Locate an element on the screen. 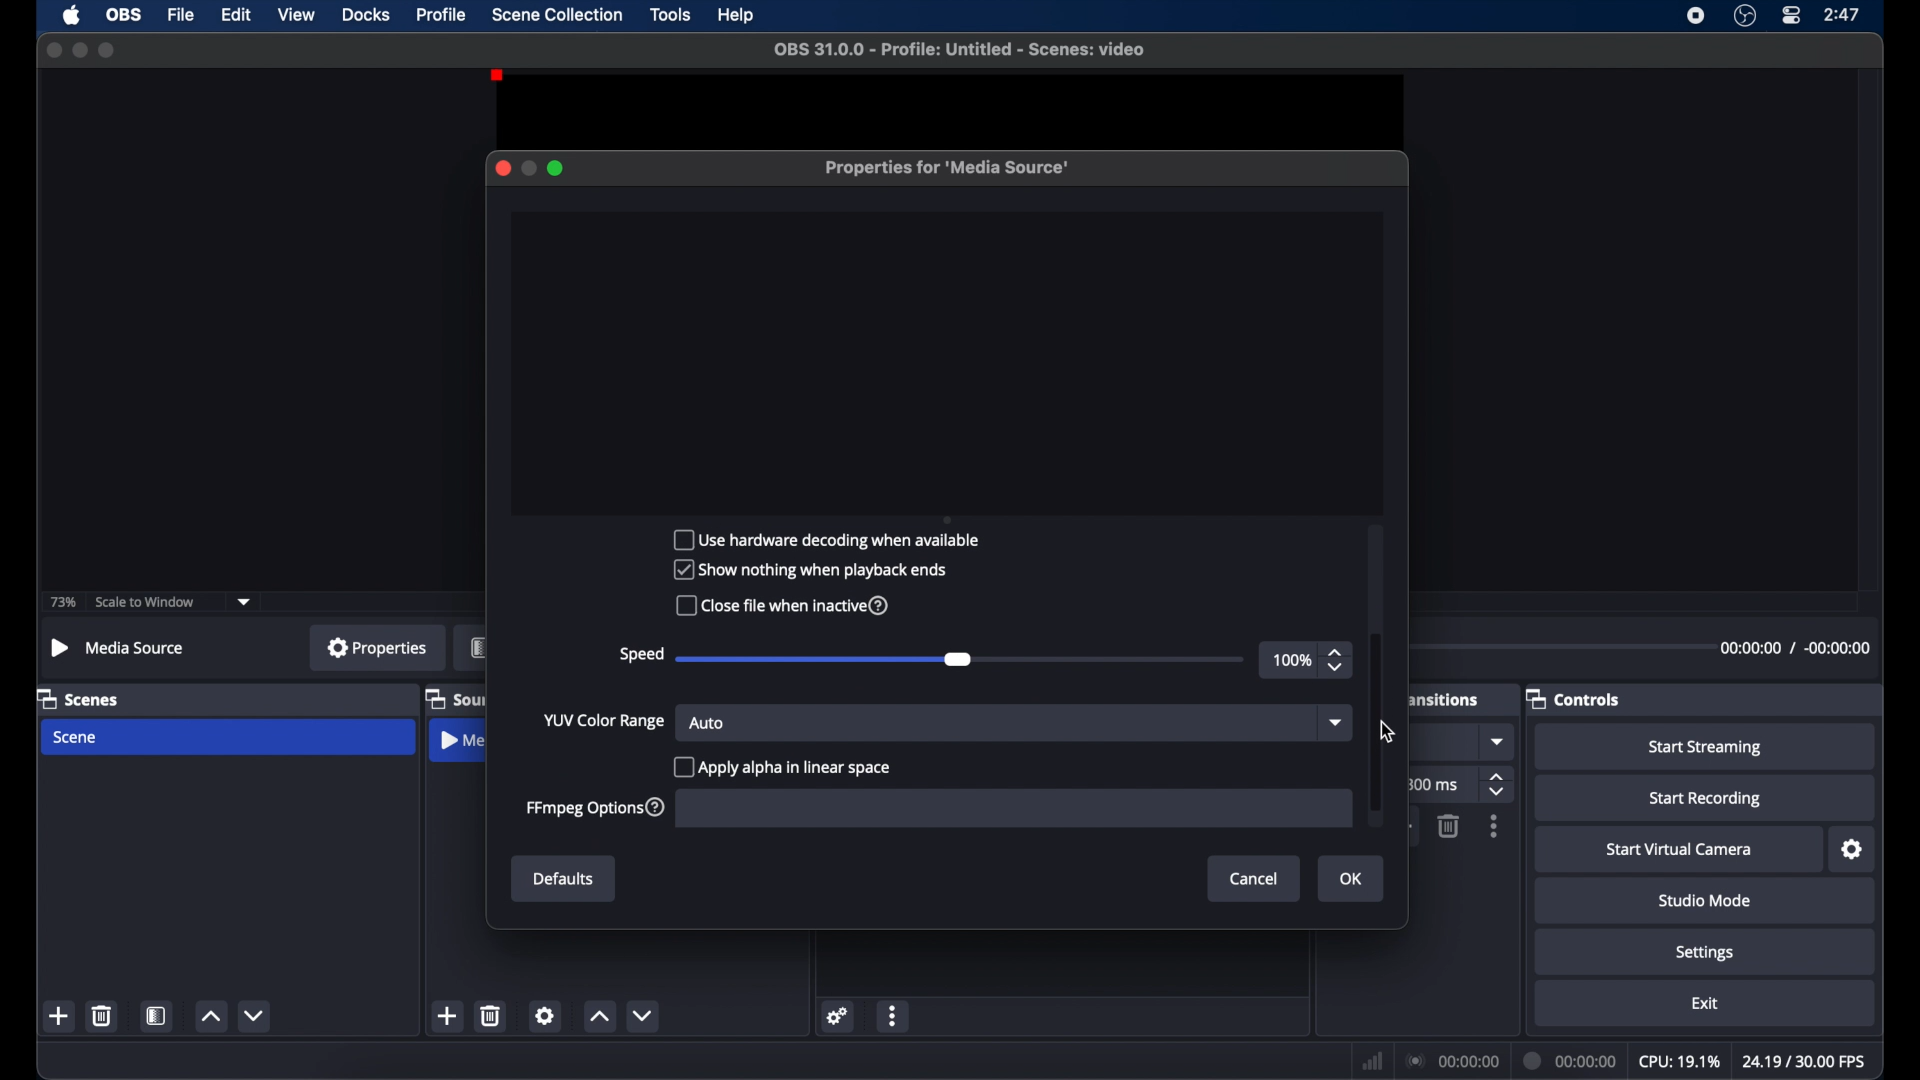 The width and height of the screenshot is (1920, 1080). minimize is located at coordinates (528, 168).